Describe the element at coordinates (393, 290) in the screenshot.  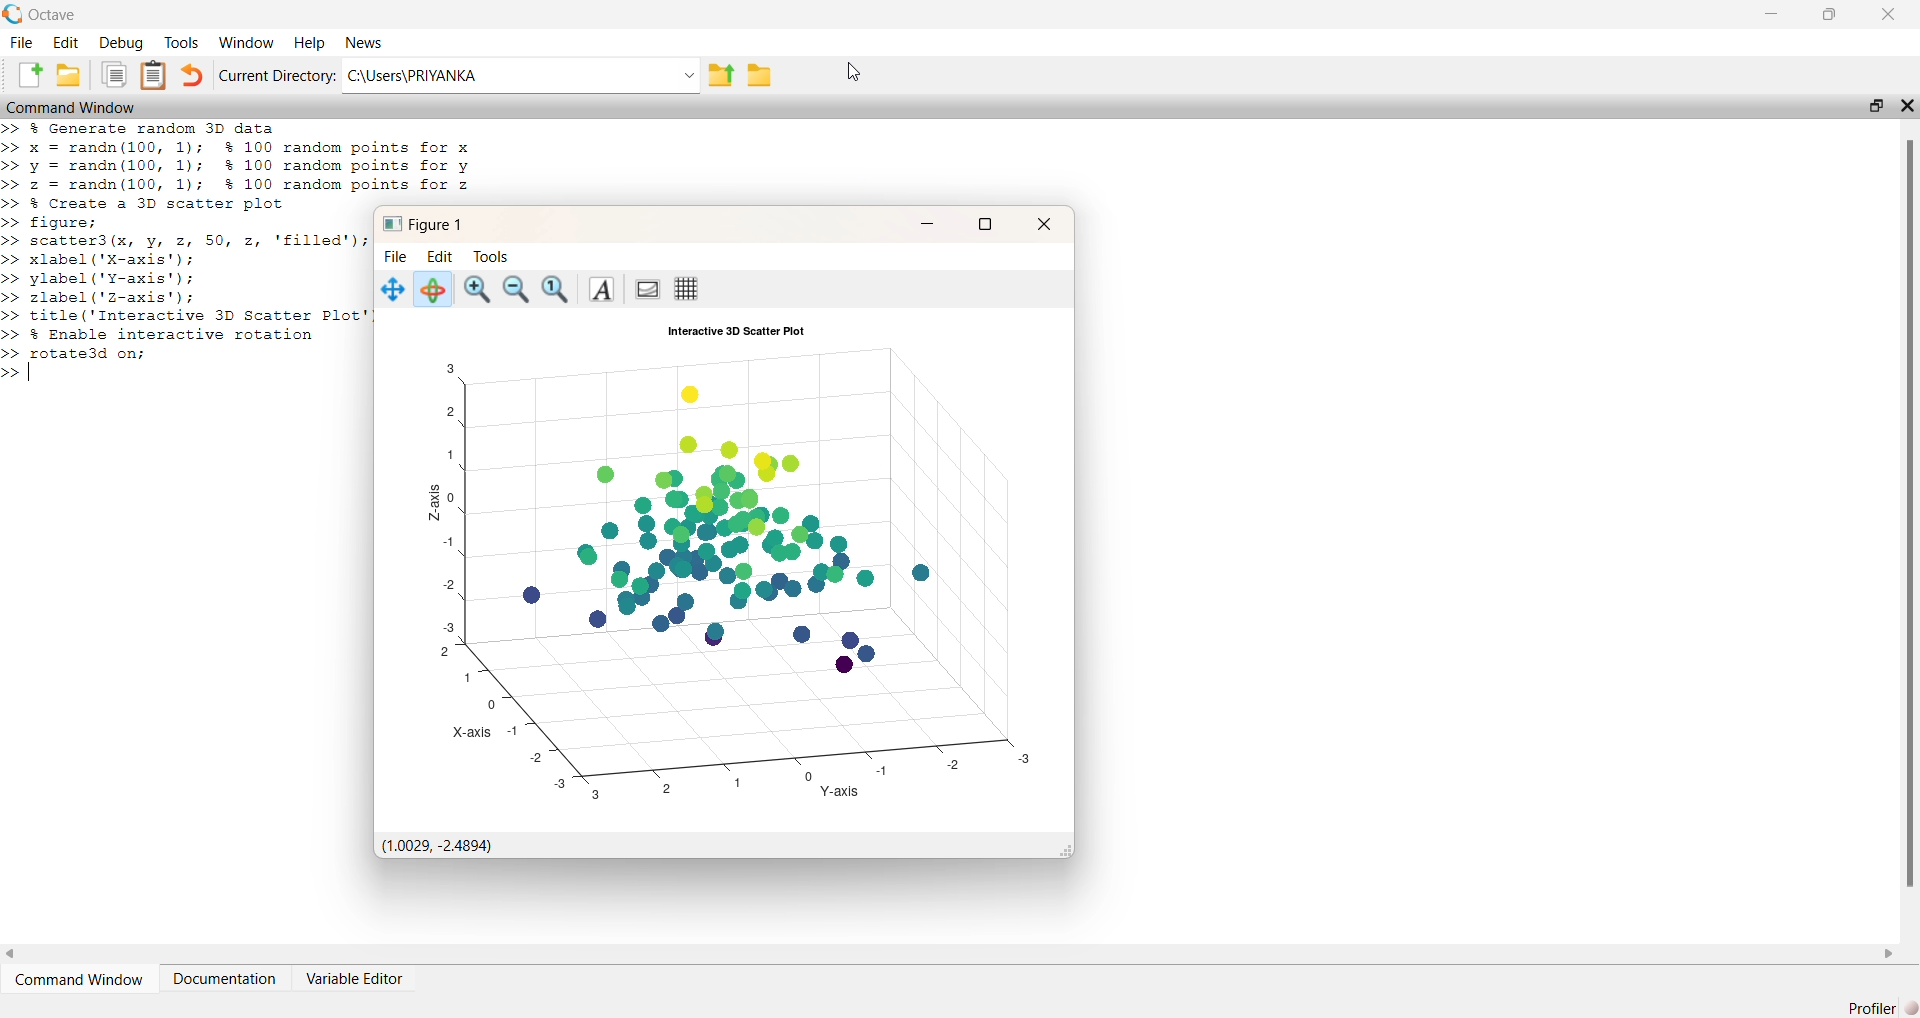
I see `move` at that location.